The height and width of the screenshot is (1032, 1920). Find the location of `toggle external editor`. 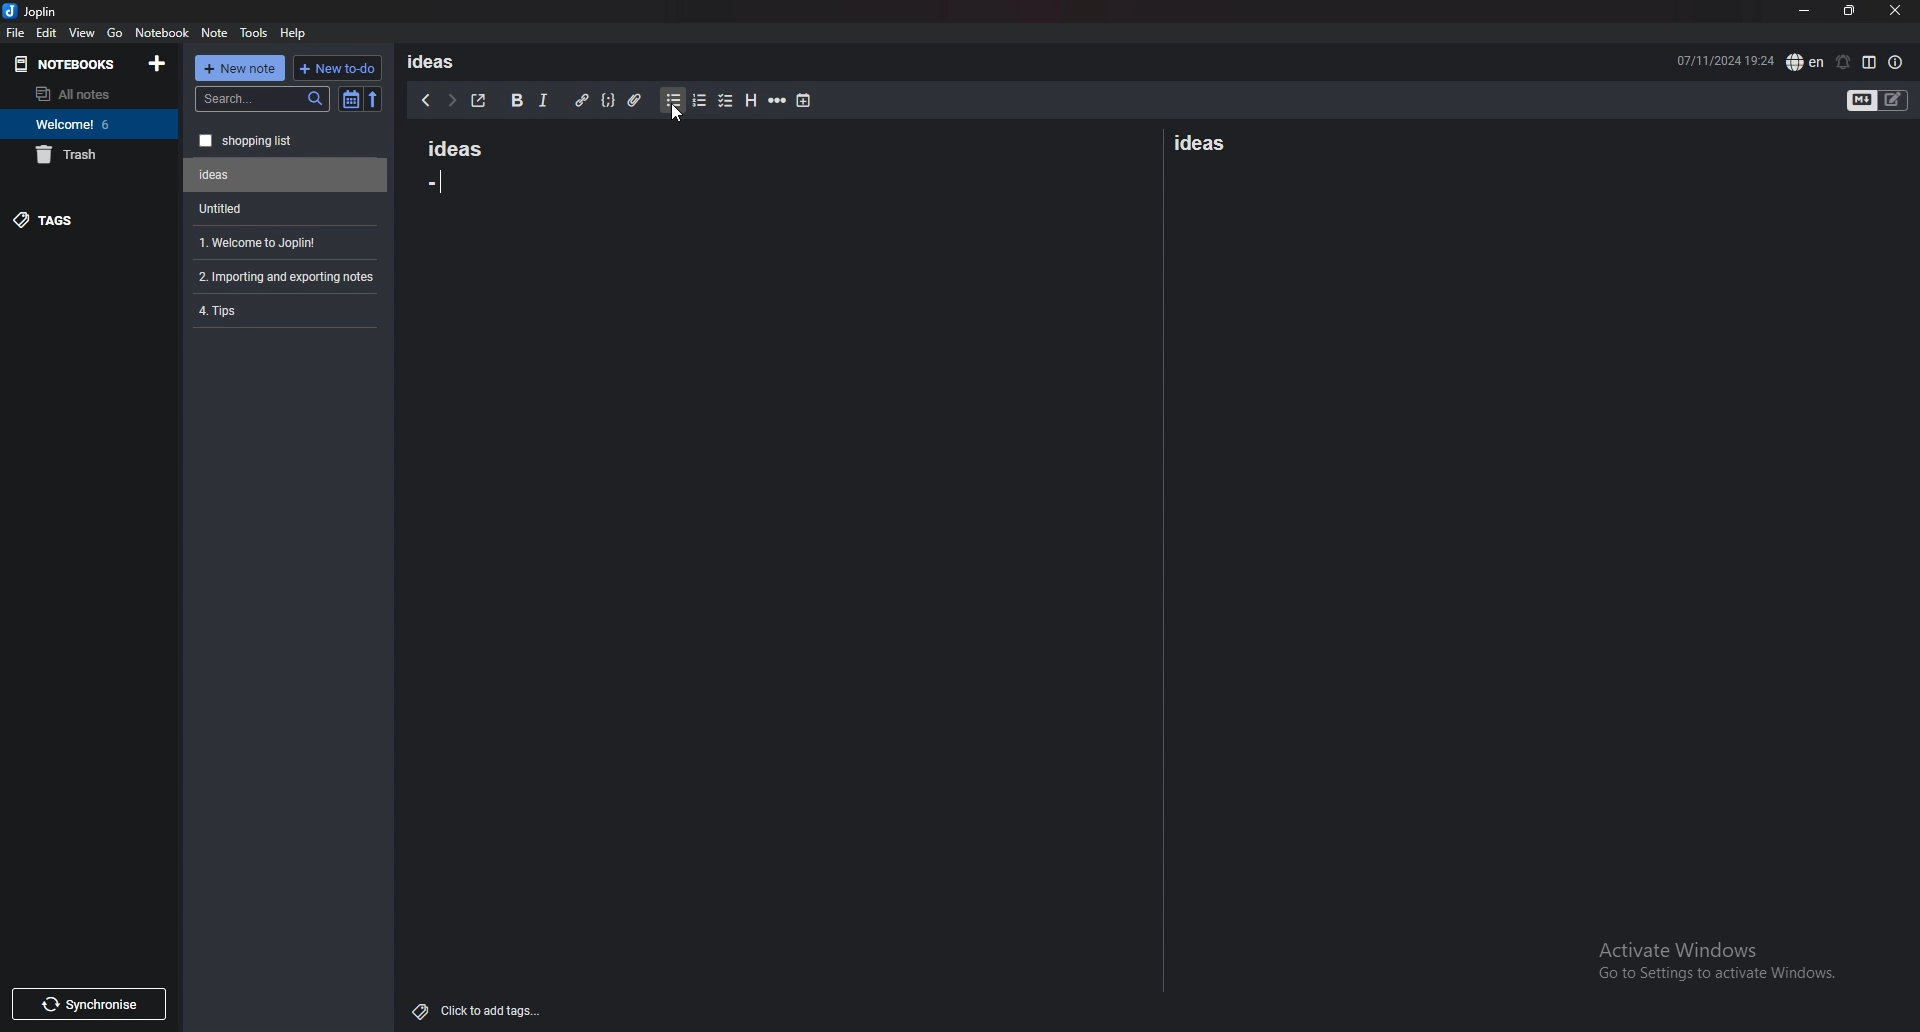

toggle external editor is located at coordinates (479, 100).